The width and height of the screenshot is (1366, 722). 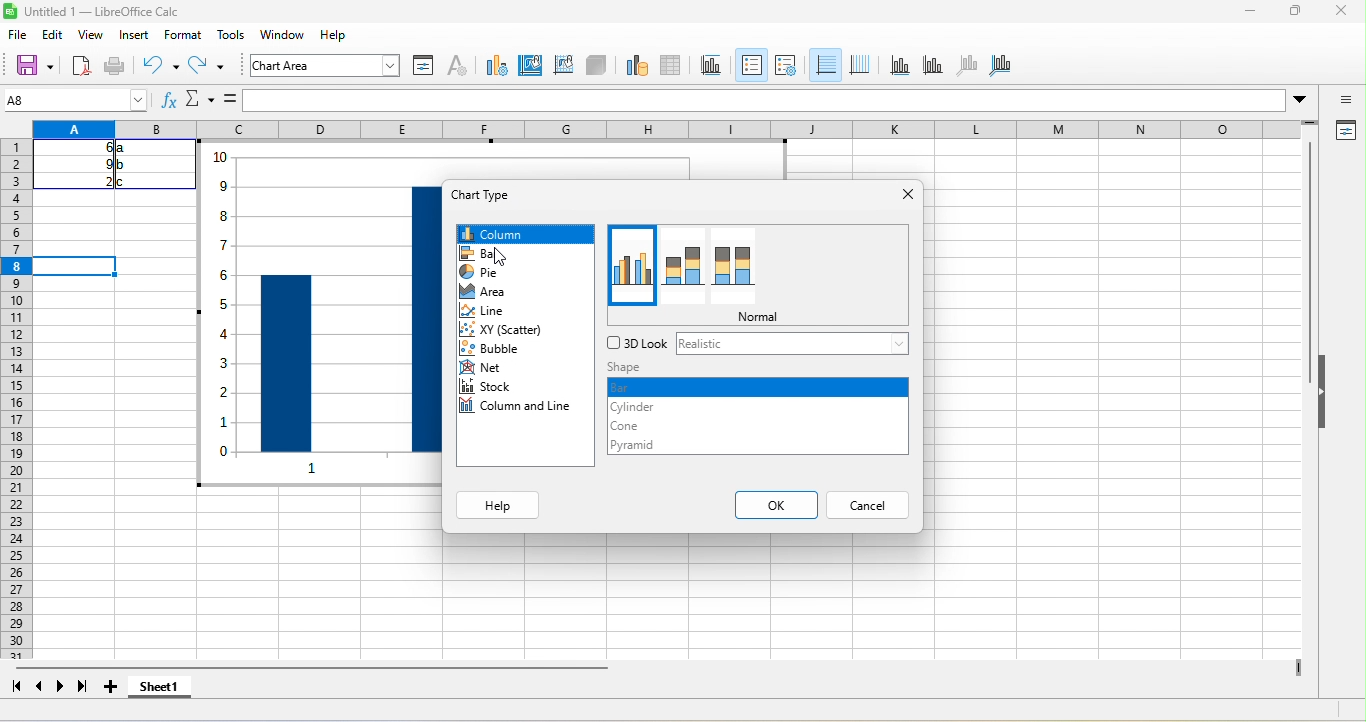 I want to click on cursor, so click(x=507, y=257).